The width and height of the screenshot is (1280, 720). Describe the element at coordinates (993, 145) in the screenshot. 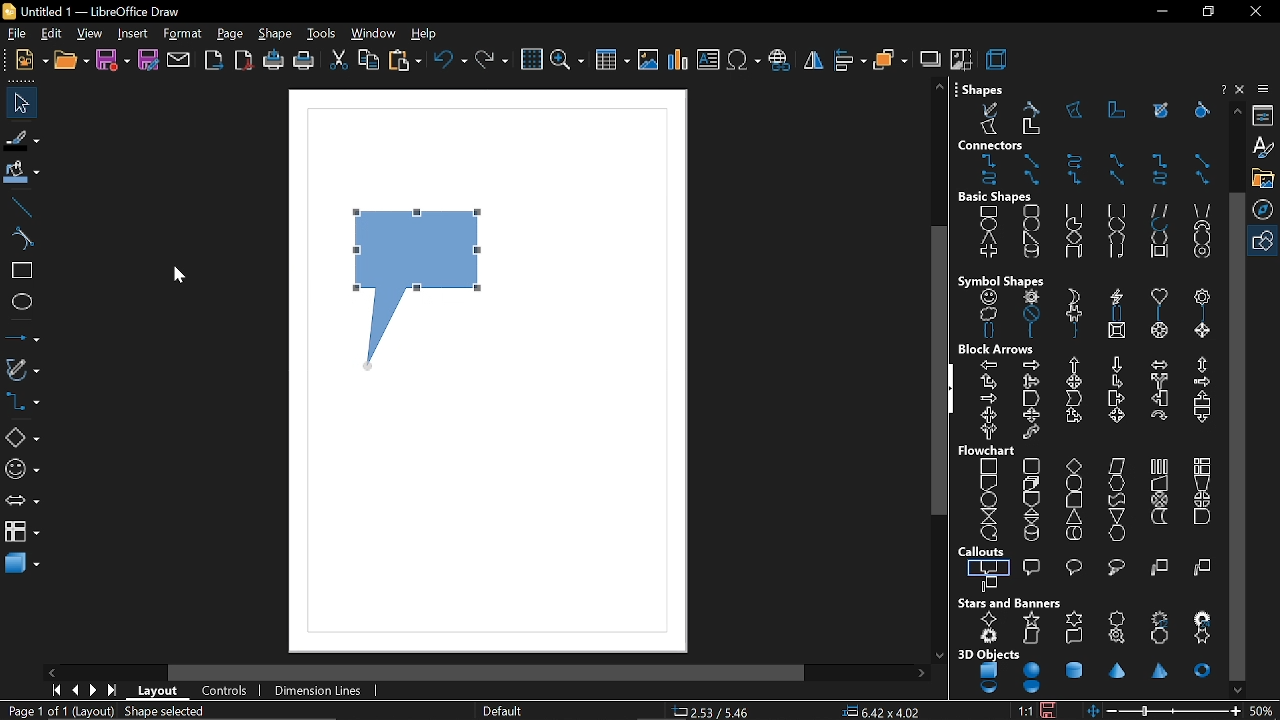

I see `connectors` at that location.